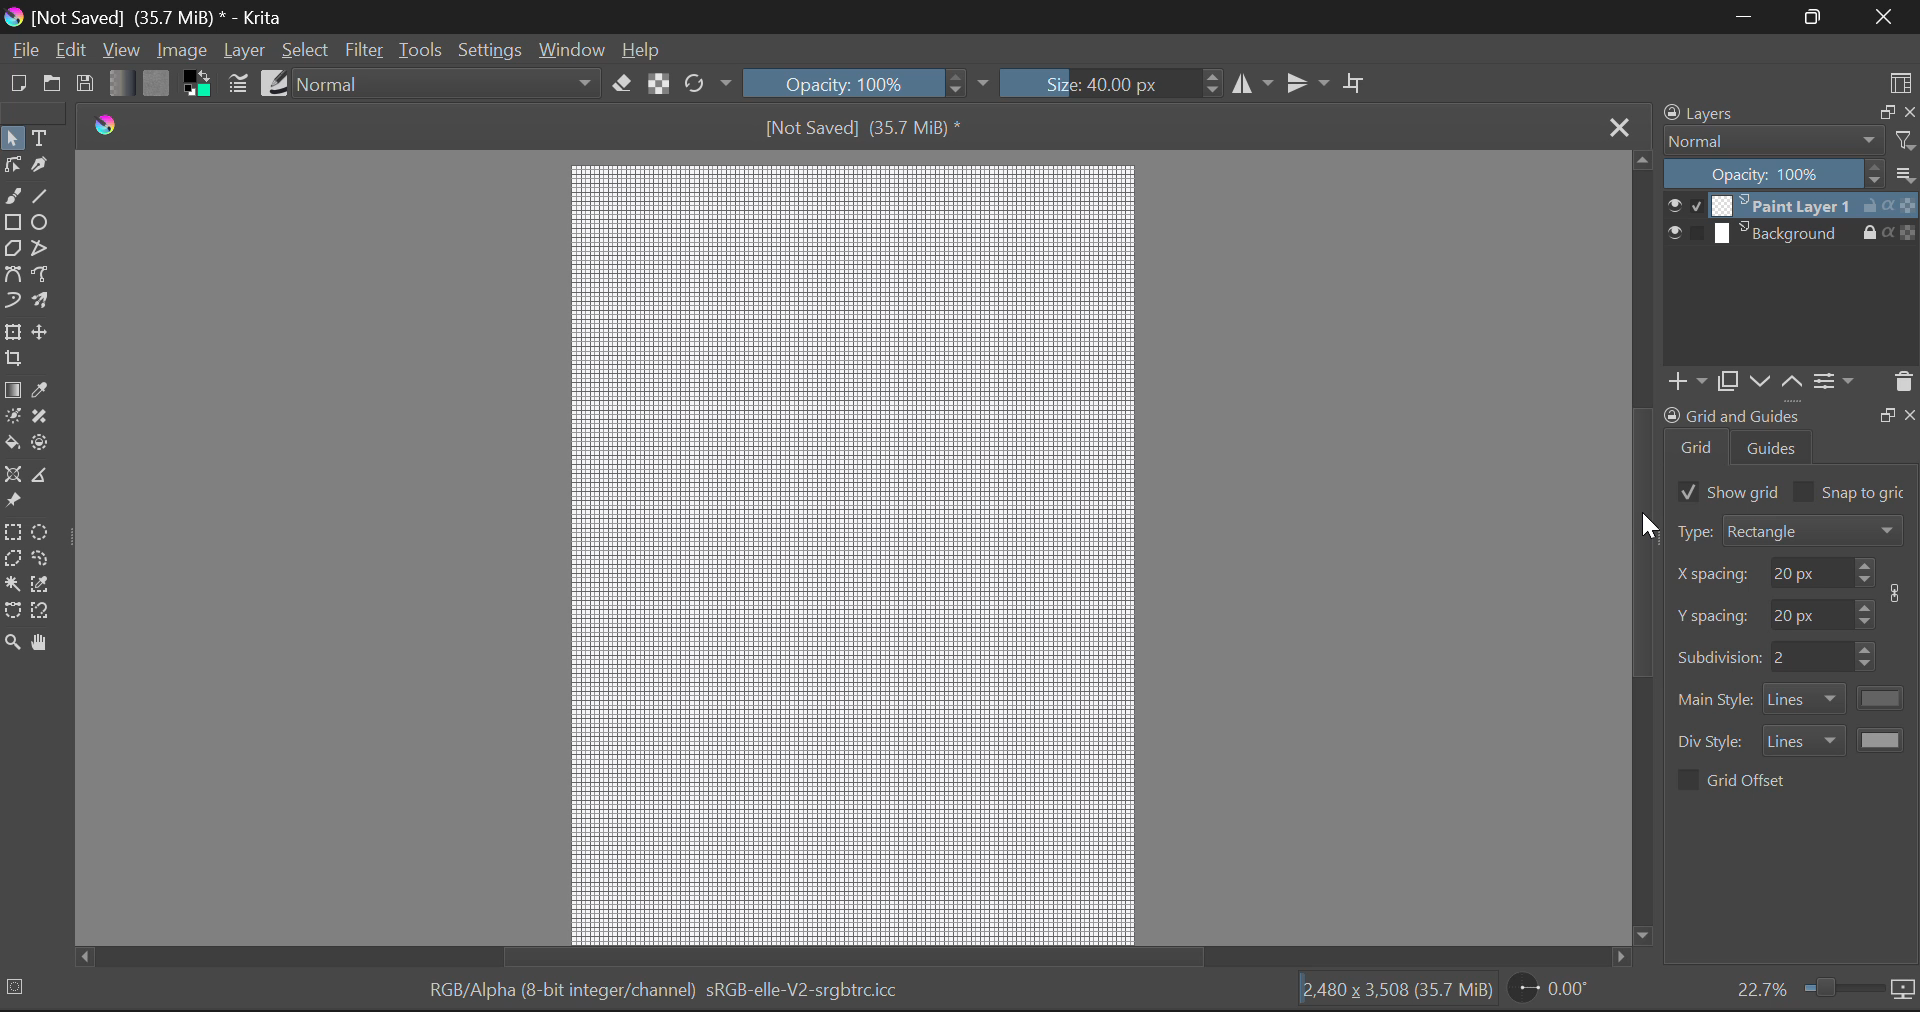 This screenshot has height=1012, width=1920. I want to click on Reference Image, so click(13, 502).